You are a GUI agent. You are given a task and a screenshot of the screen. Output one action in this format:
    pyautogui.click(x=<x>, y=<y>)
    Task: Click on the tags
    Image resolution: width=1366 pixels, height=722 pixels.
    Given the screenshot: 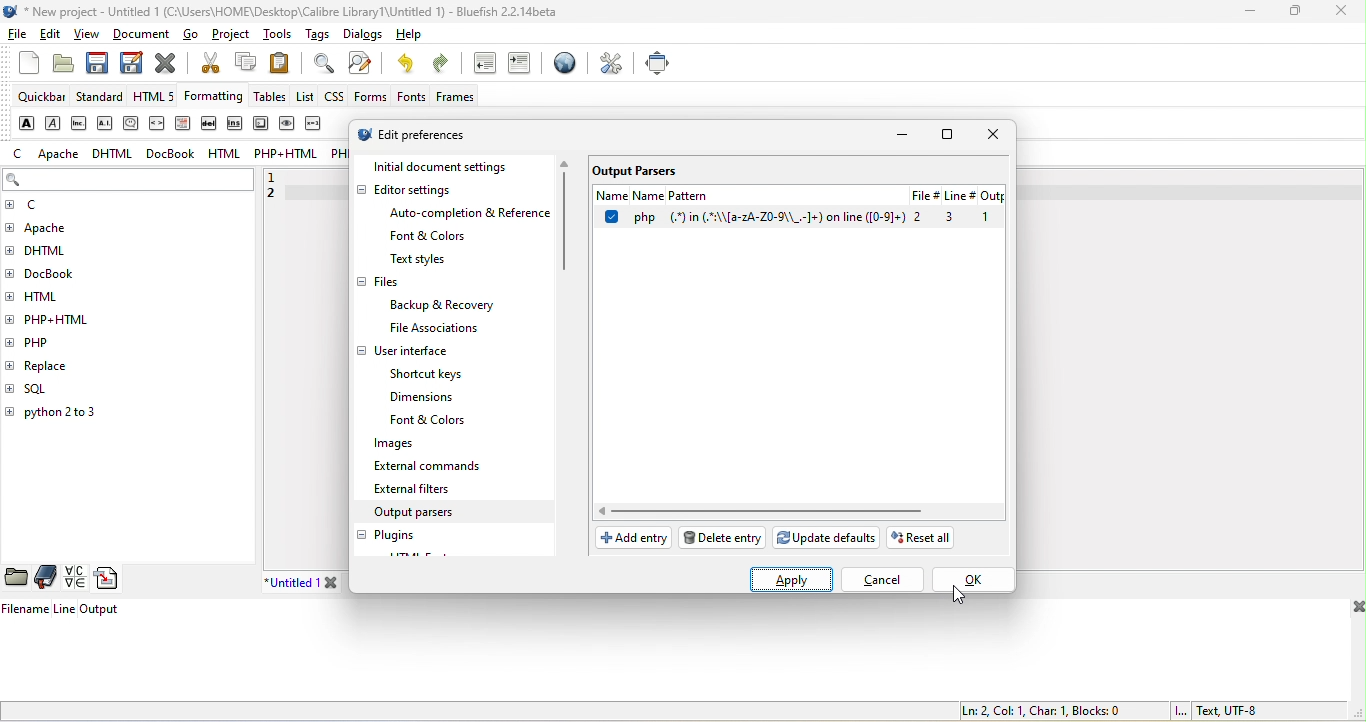 What is the action you would take?
    pyautogui.click(x=315, y=36)
    